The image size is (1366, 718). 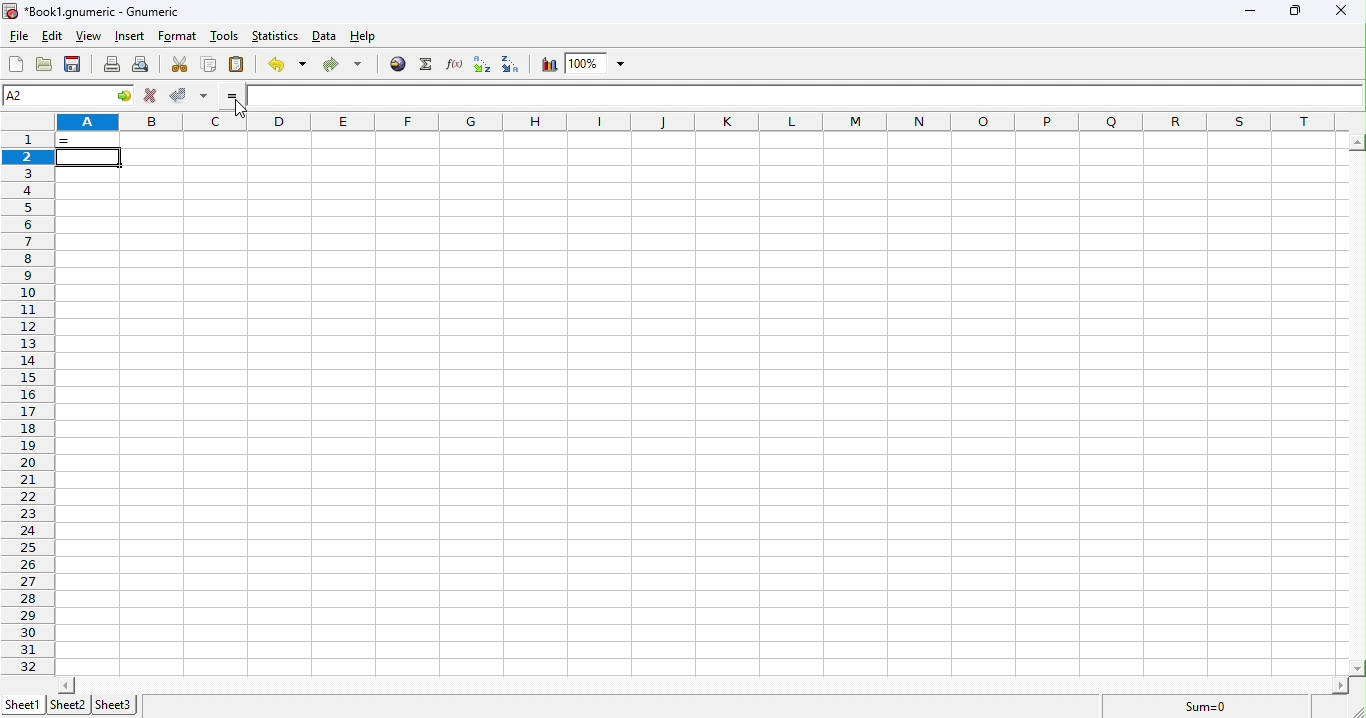 I want to click on close, so click(x=1339, y=9).